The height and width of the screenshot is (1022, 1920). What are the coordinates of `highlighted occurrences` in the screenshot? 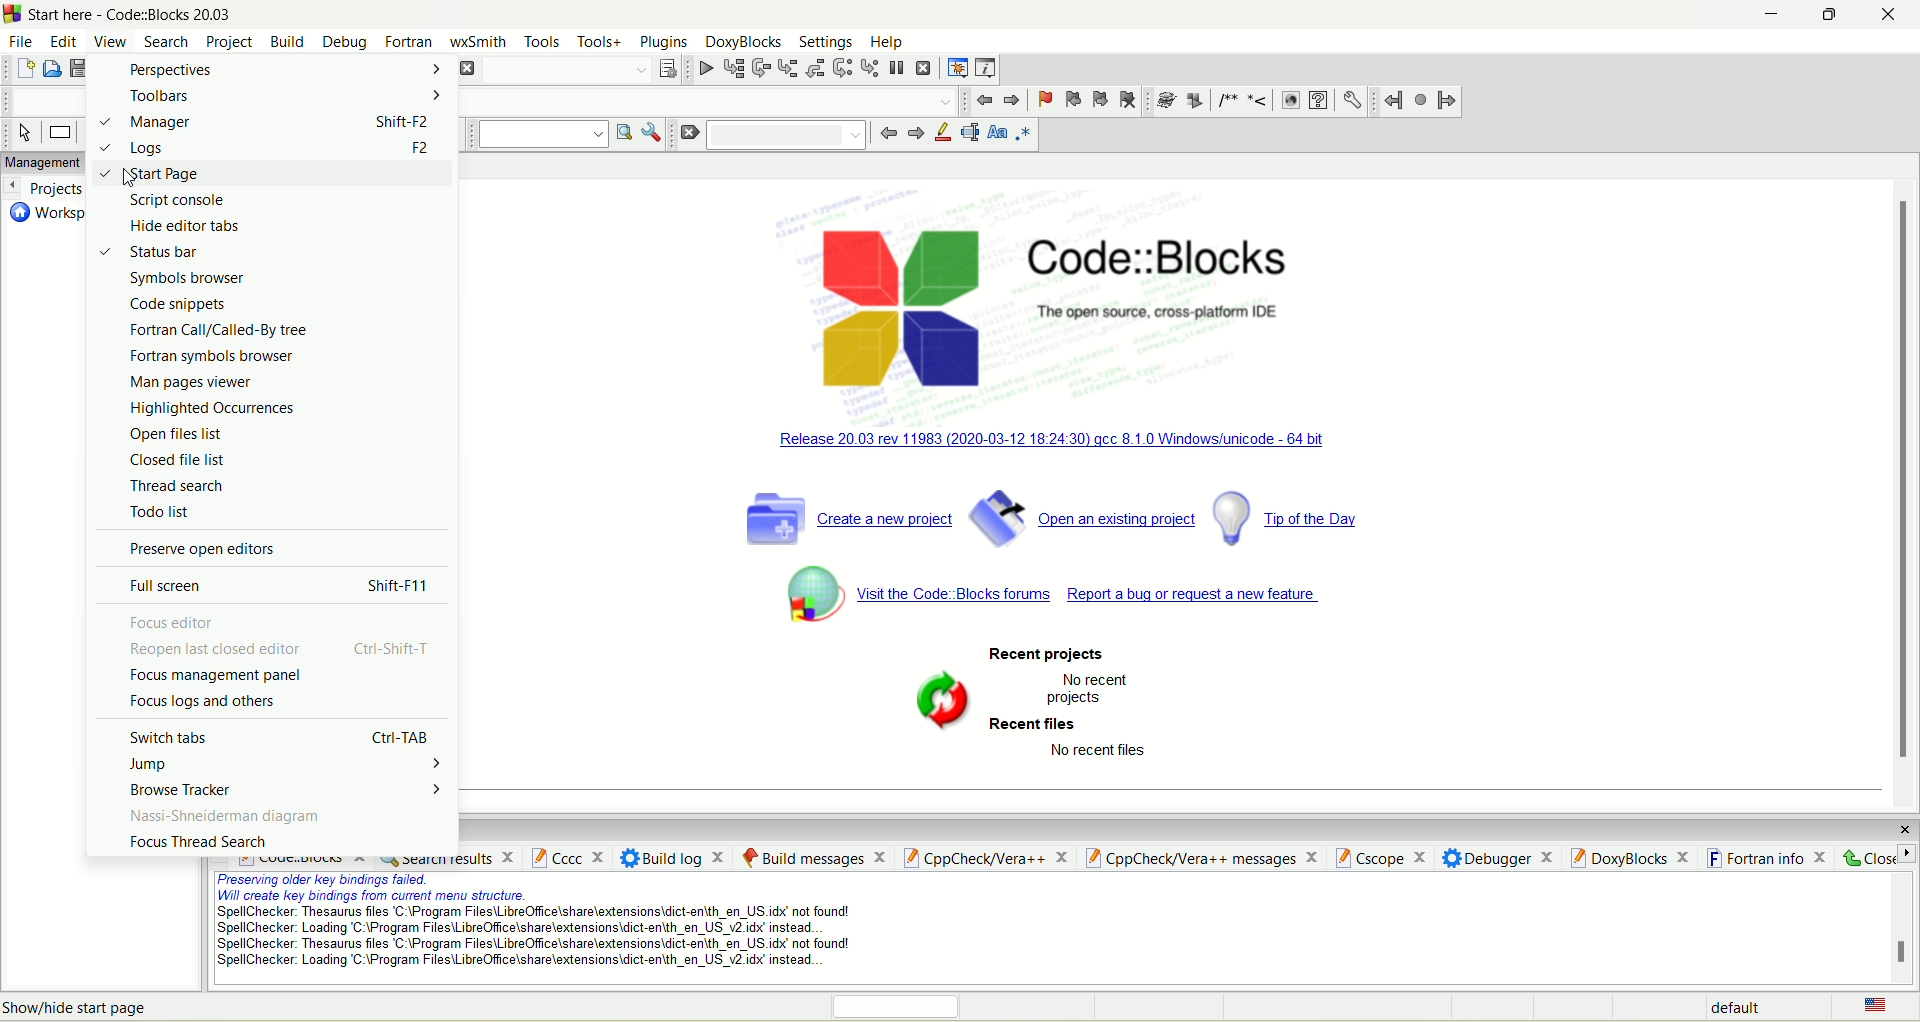 It's located at (215, 407).